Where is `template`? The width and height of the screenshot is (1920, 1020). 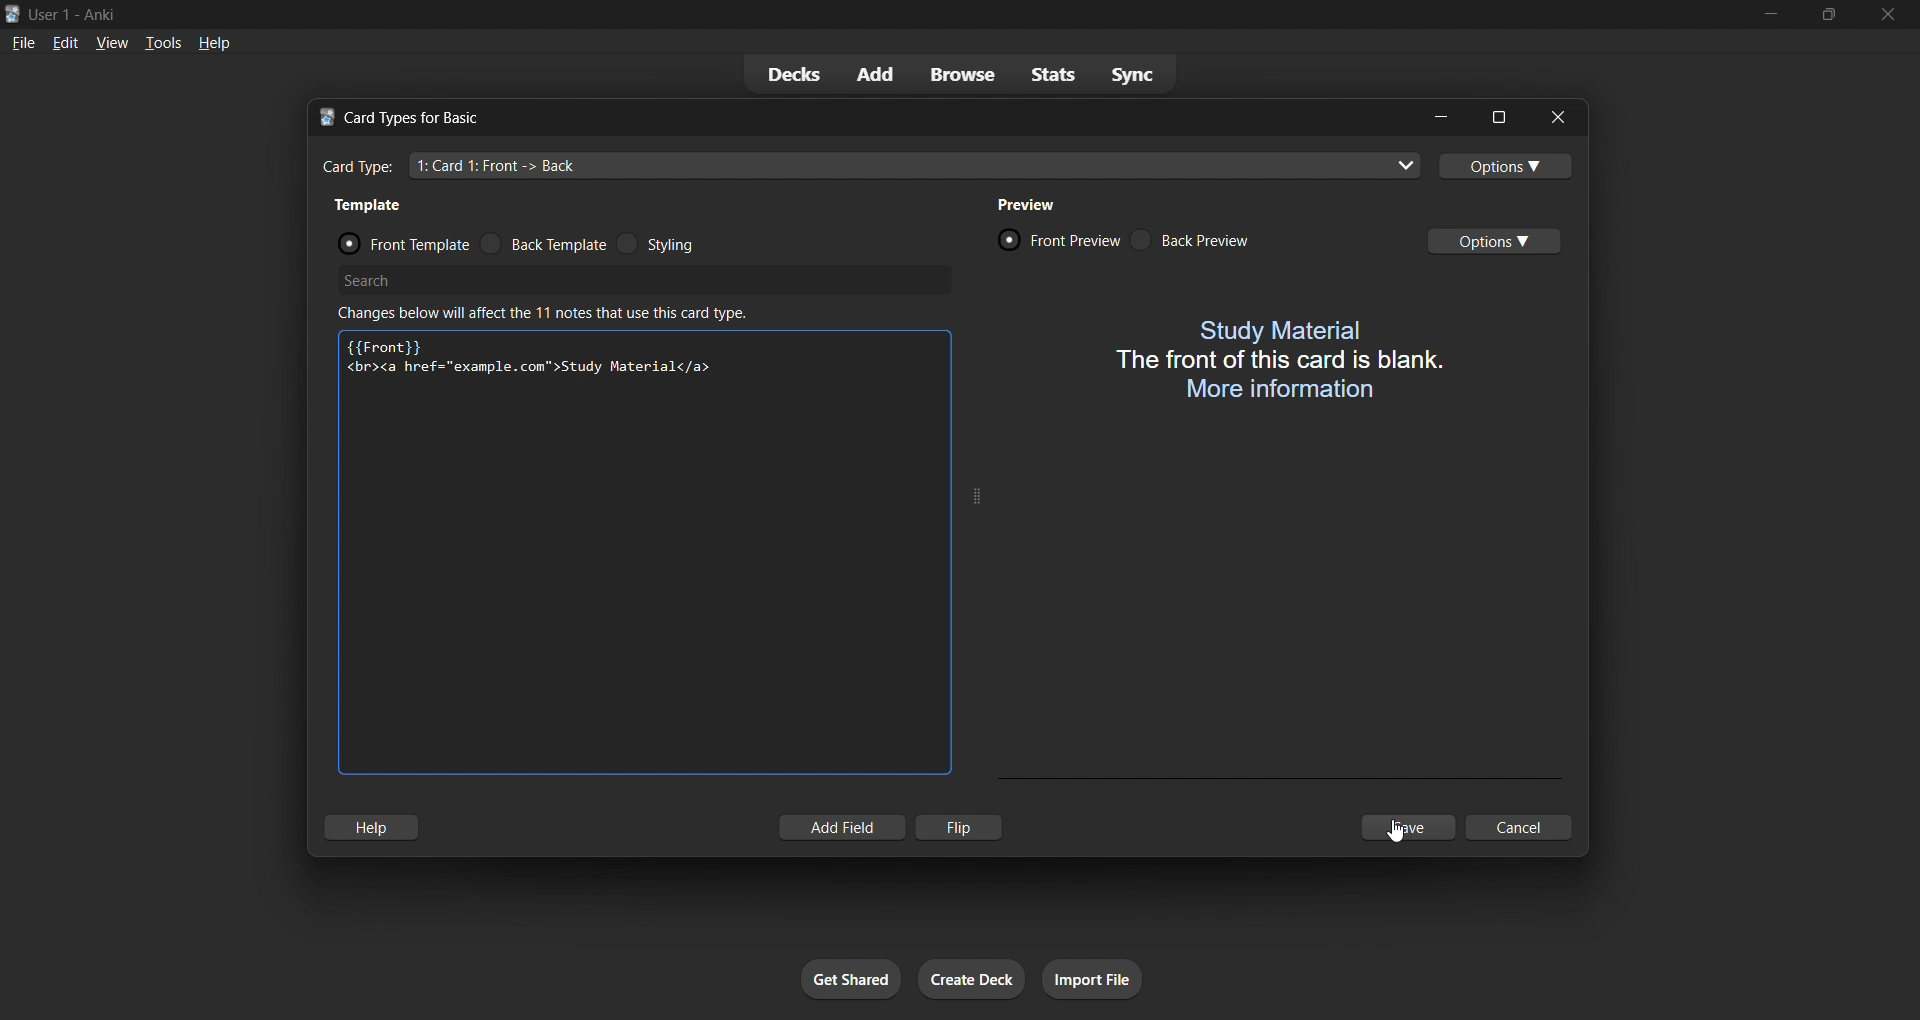 template is located at coordinates (375, 203).